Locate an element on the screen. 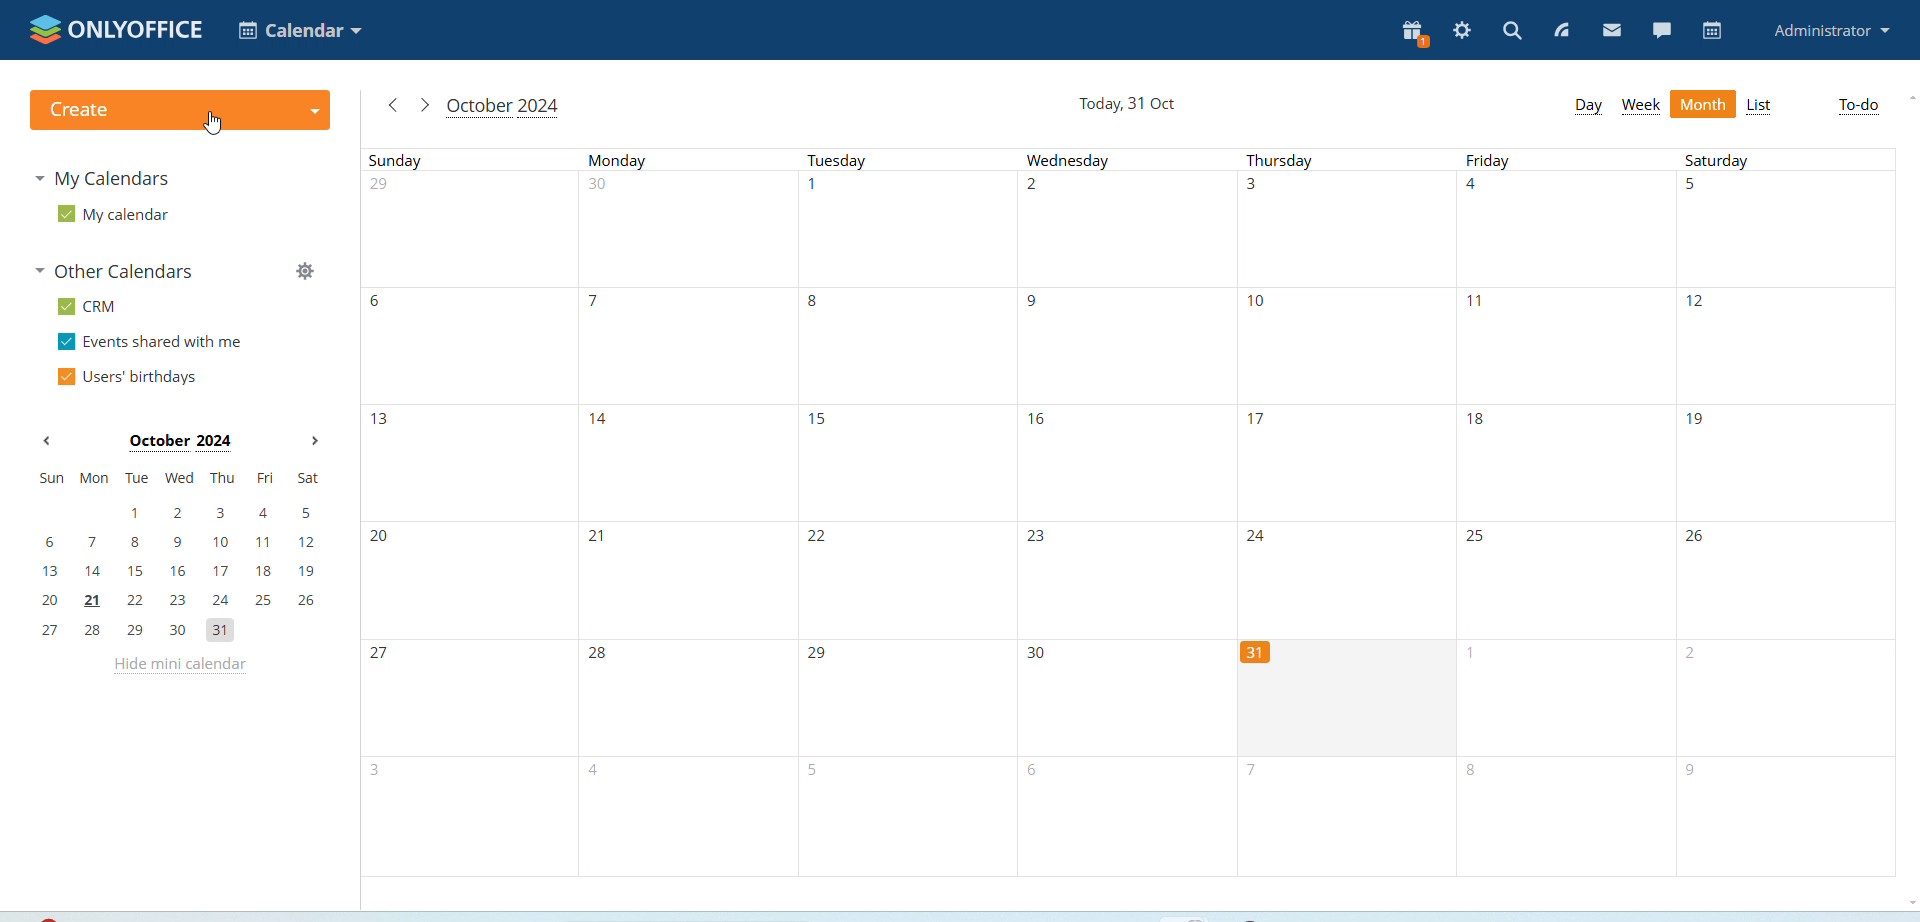 Image resolution: width=1920 pixels, height=922 pixels. mini calendar is located at coordinates (182, 557).